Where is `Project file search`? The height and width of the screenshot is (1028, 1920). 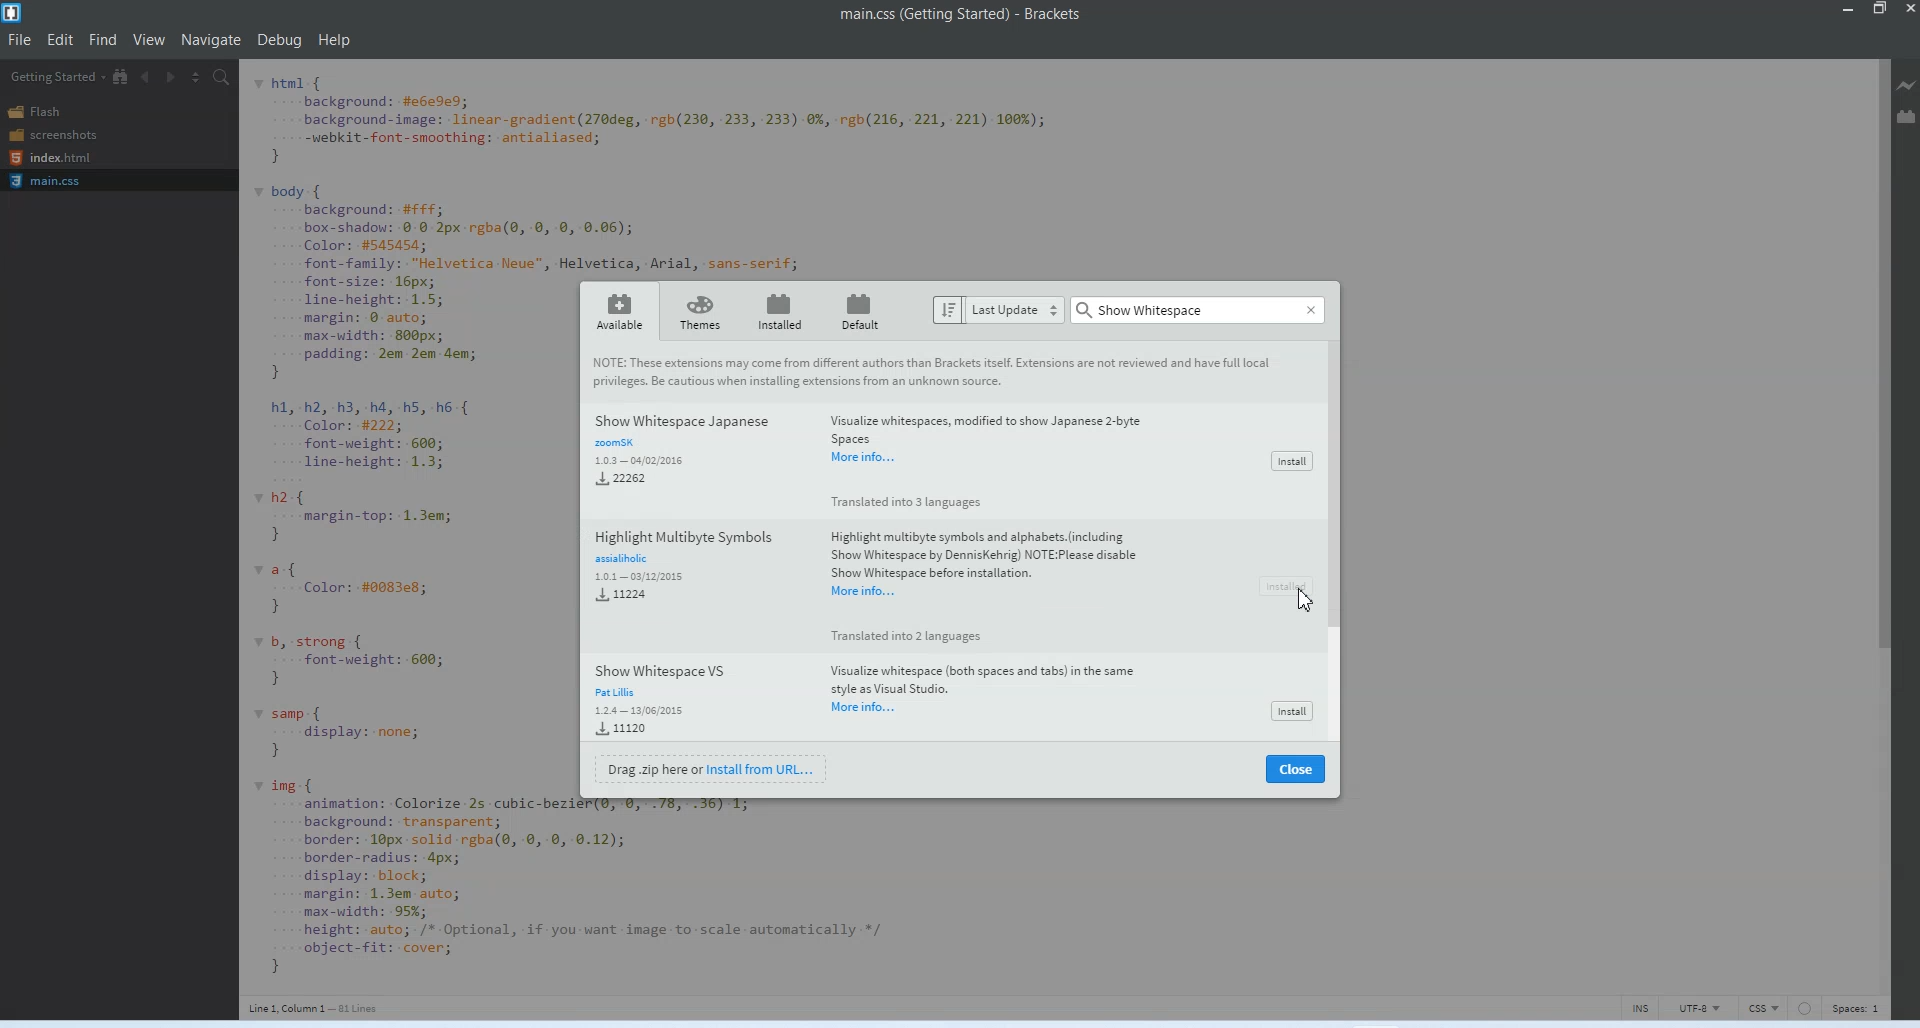 Project file search is located at coordinates (901, 444).